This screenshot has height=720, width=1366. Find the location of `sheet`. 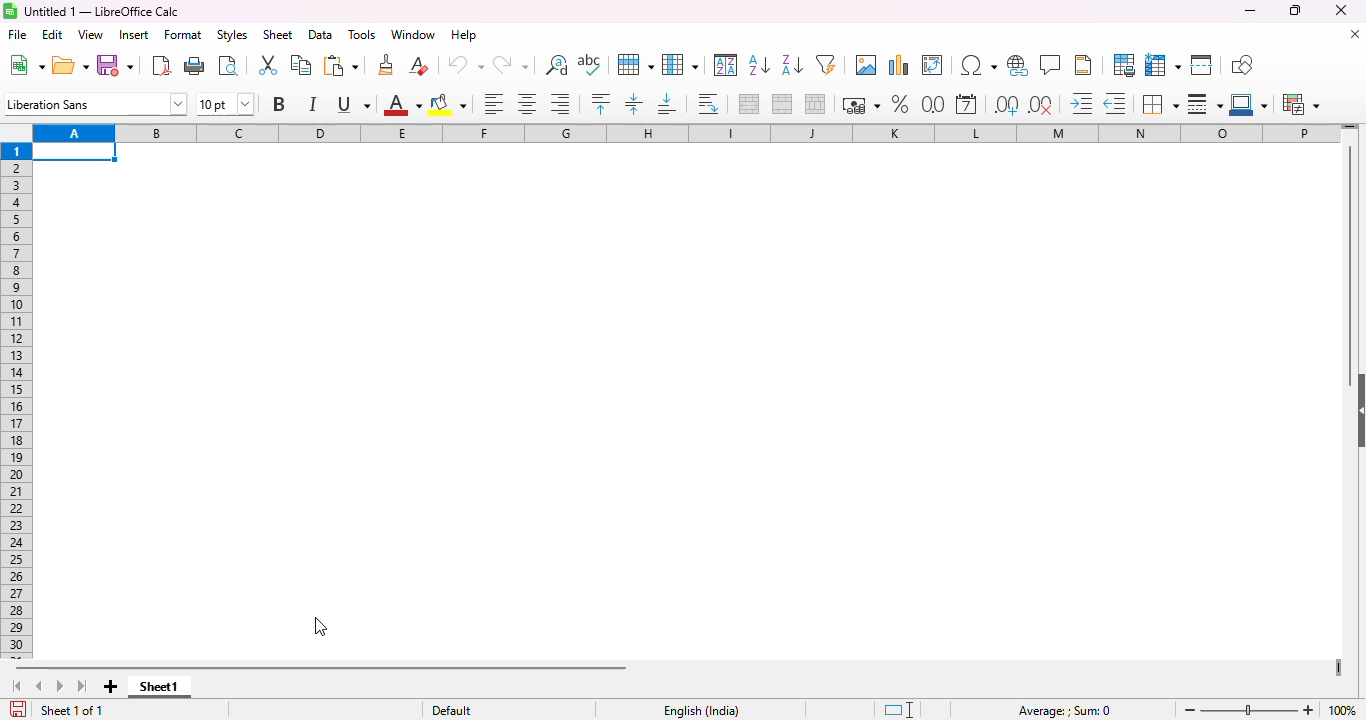

sheet is located at coordinates (278, 34).